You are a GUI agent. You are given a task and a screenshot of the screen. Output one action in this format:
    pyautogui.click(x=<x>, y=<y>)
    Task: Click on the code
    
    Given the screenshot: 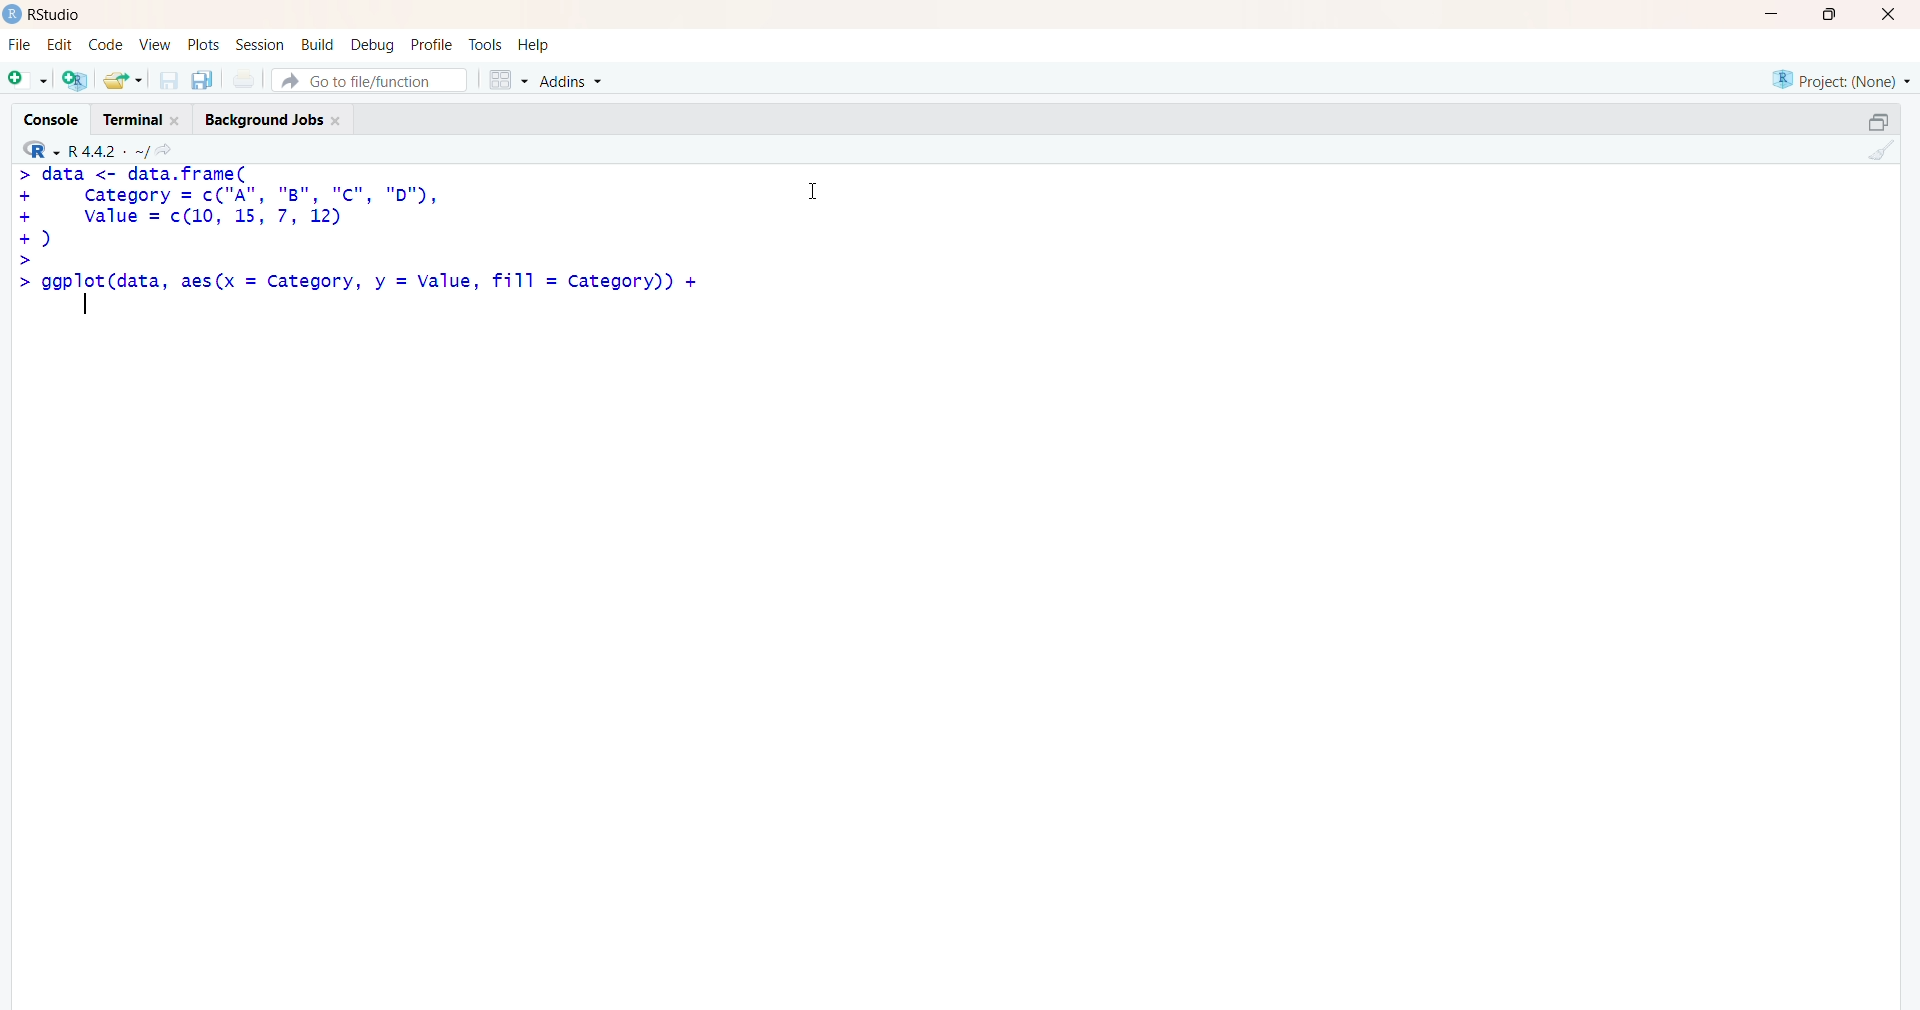 What is the action you would take?
    pyautogui.click(x=105, y=45)
    